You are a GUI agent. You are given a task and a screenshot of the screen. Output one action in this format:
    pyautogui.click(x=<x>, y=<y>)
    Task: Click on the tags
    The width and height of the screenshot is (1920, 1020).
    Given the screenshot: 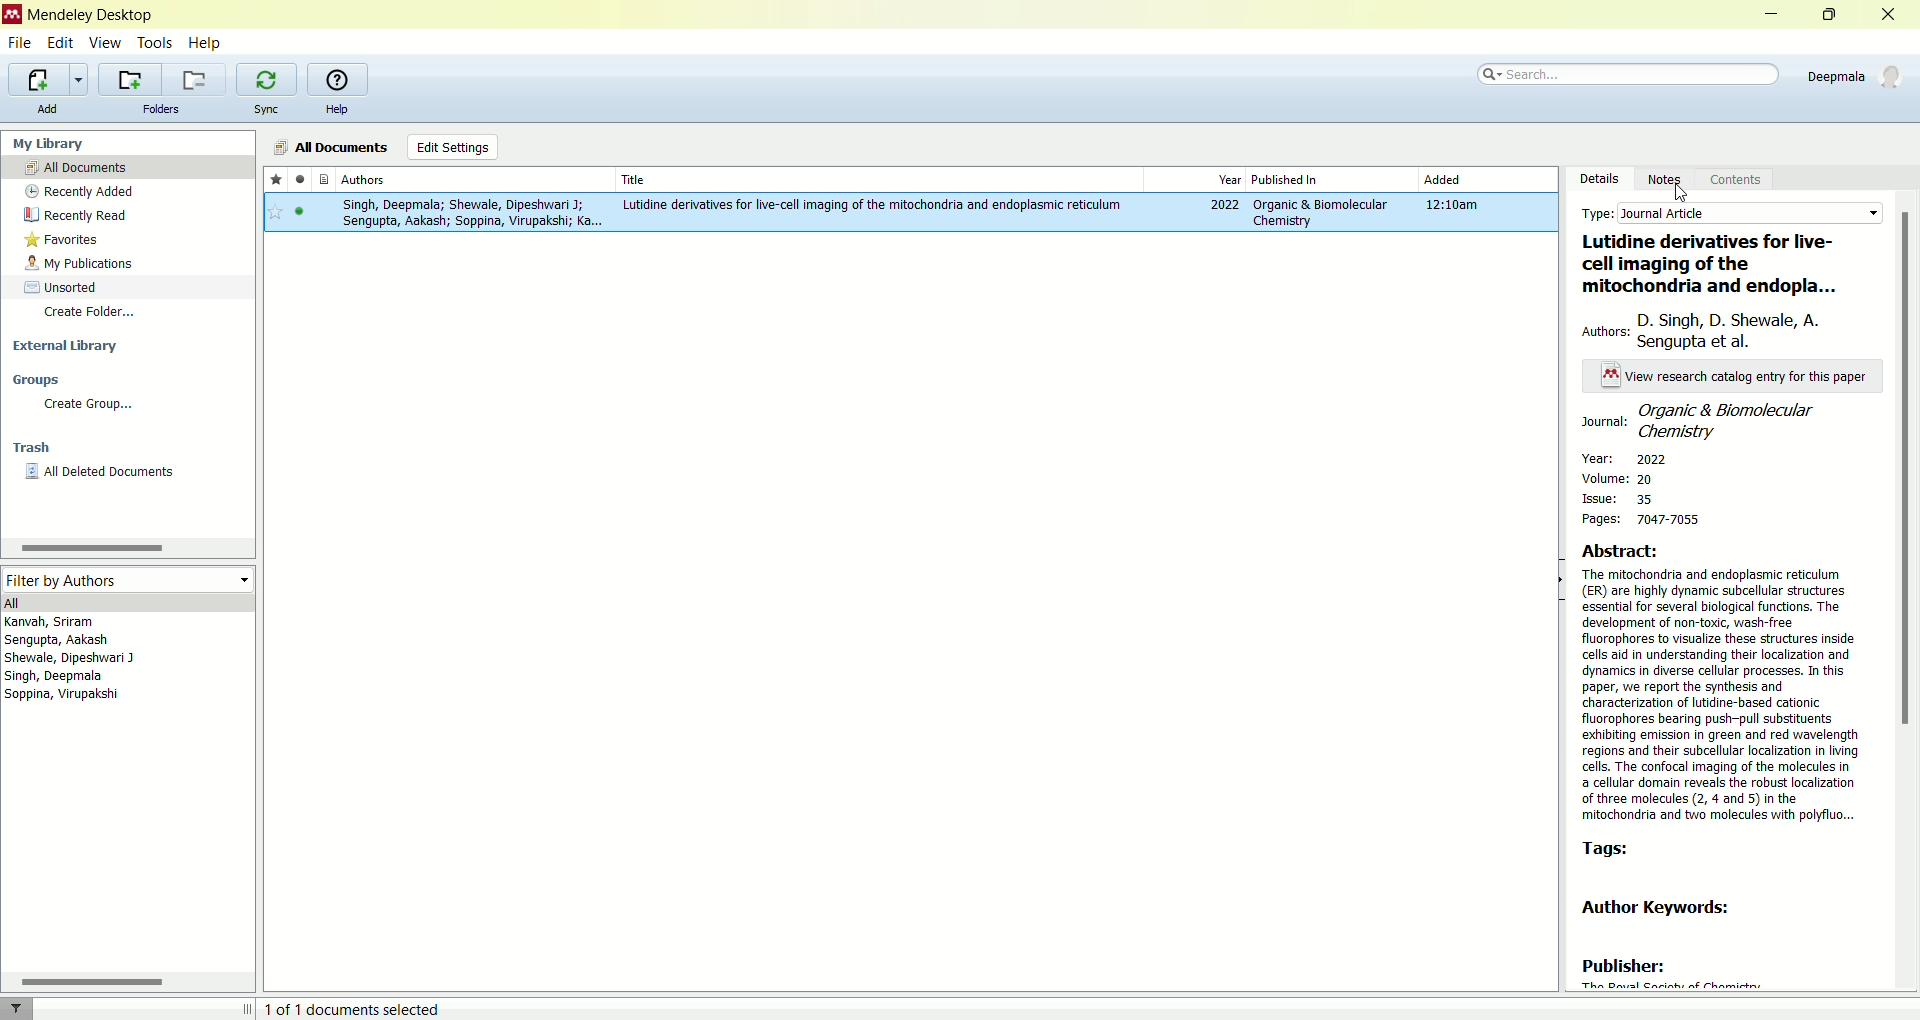 What is the action you would take?
    pyautogui.click(x=1605, y=851)
    